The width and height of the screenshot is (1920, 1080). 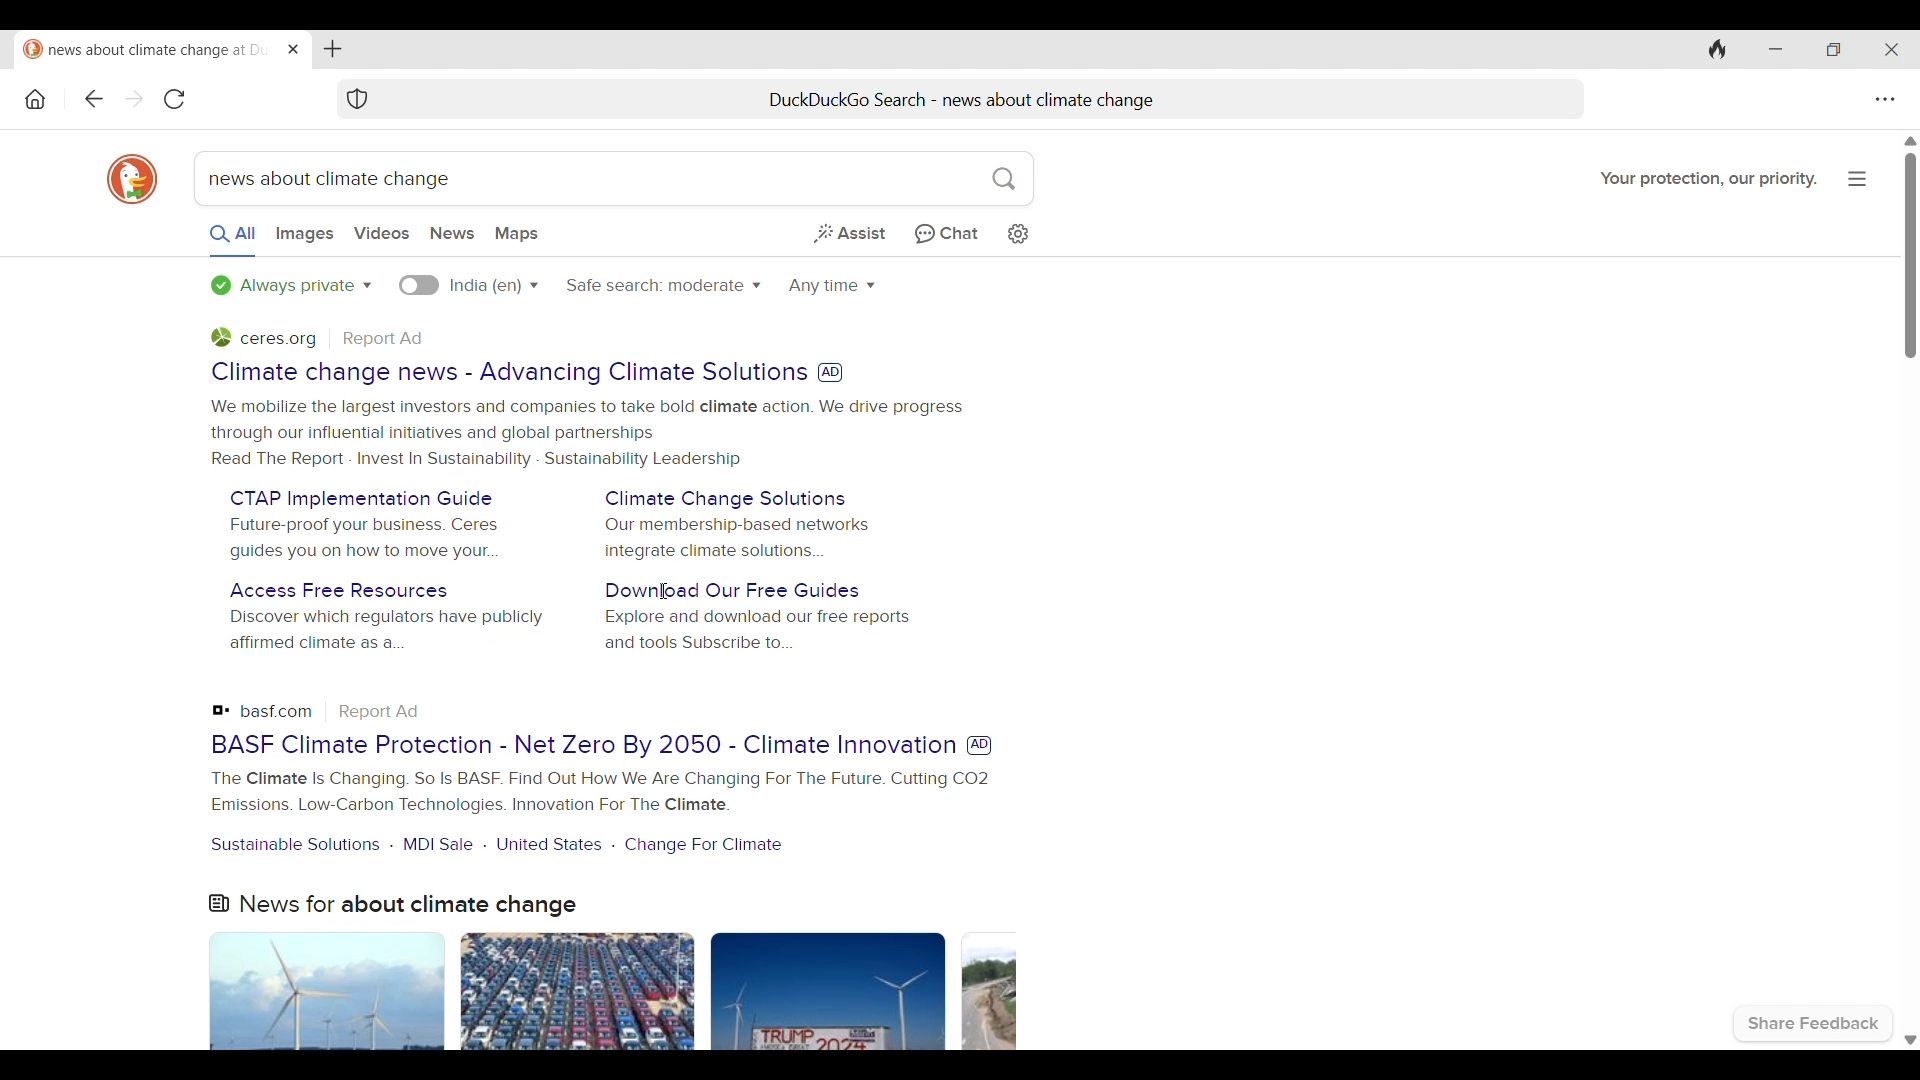 What do you see at coordinates (494, 286) in the screenshot?
I see `Language options` at bounding box center [494, 286].